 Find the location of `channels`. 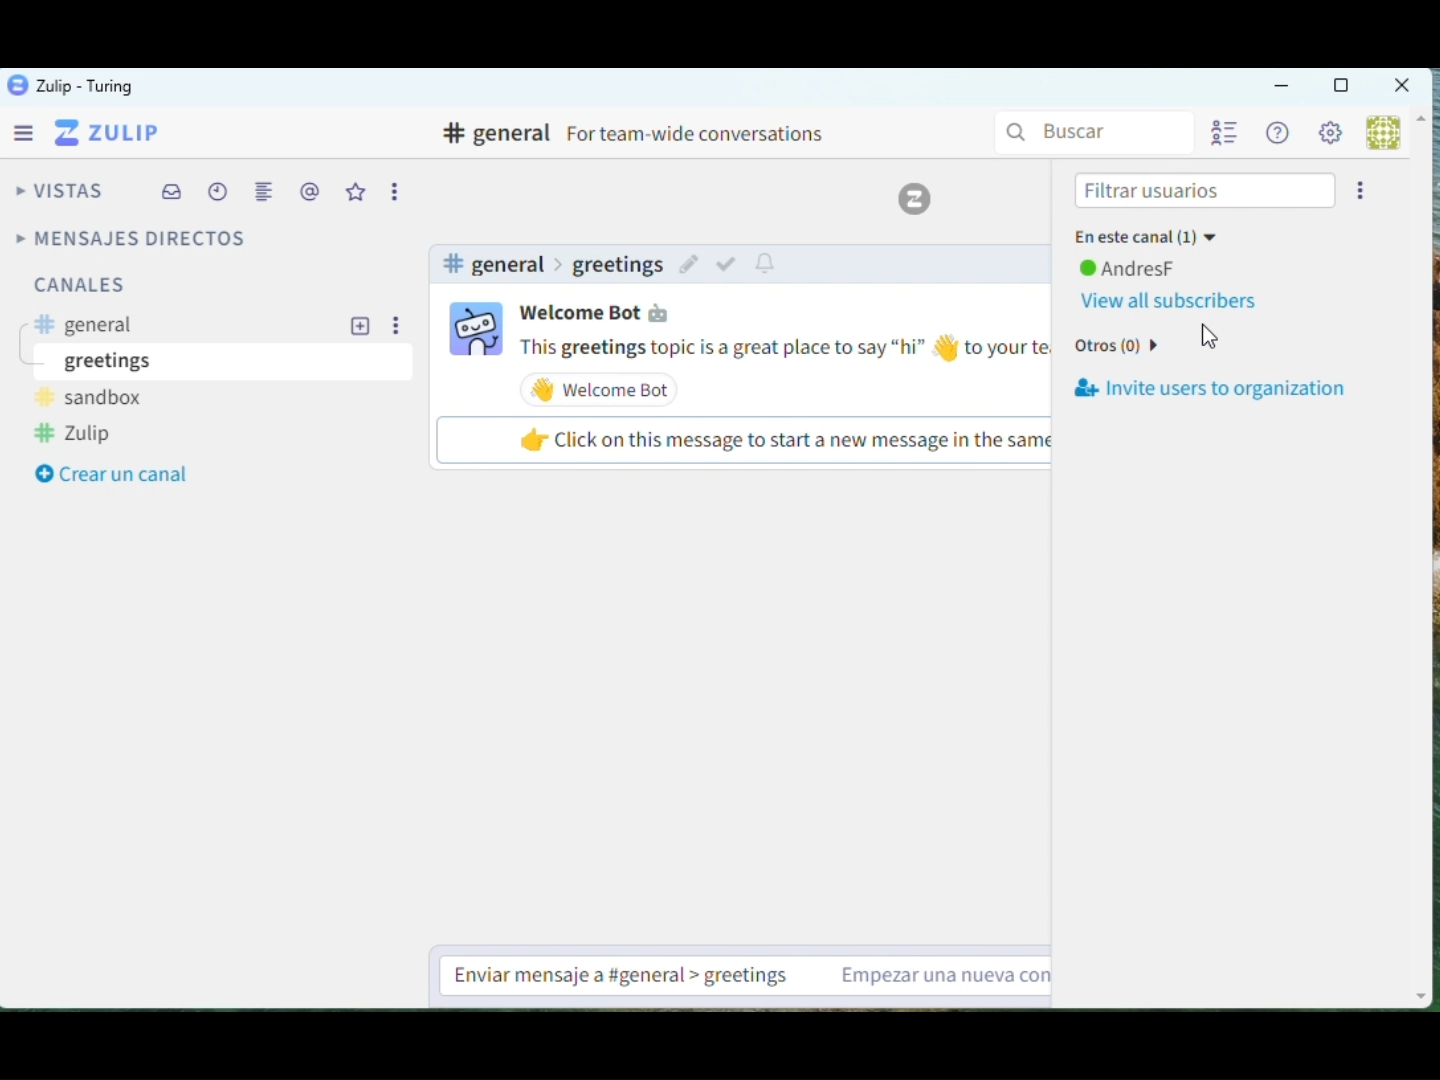

channels is located at coordinates (99, 283).